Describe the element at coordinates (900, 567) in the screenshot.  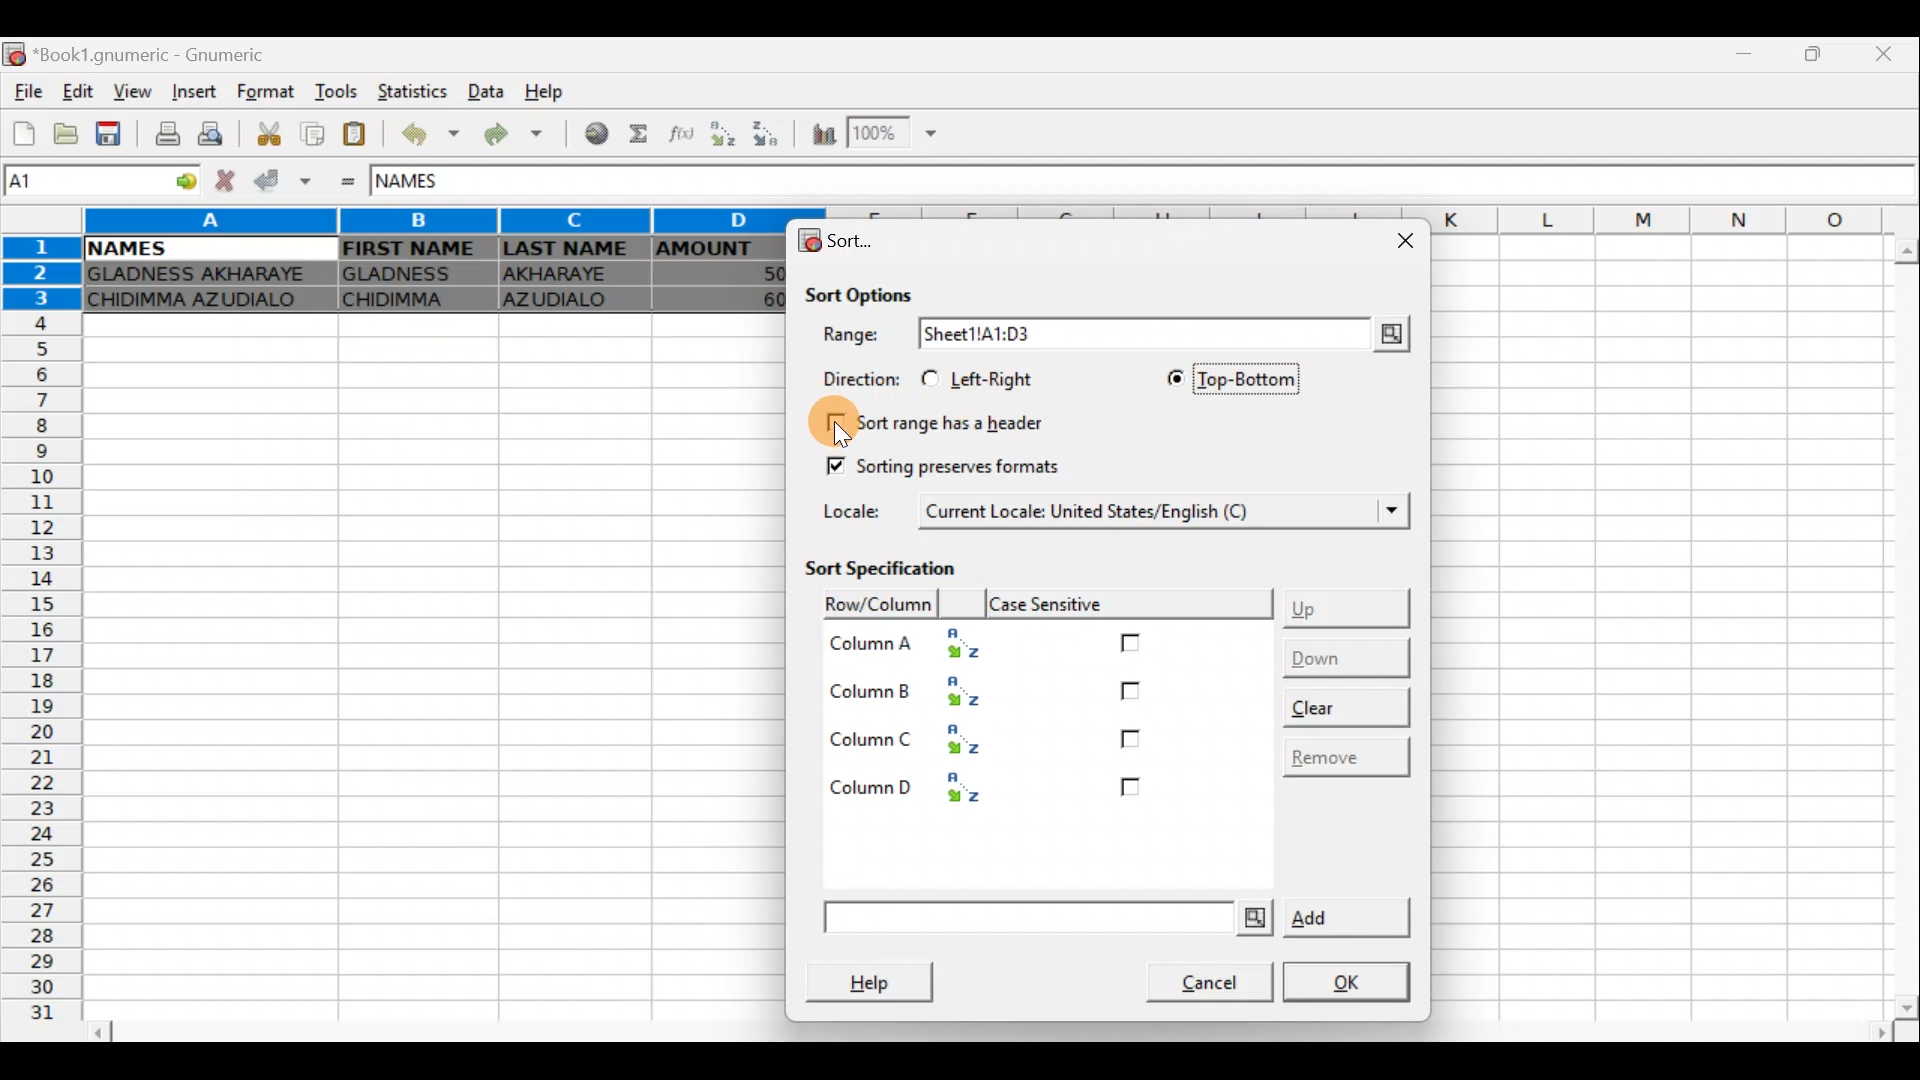
I see `Sort specification` at that location.